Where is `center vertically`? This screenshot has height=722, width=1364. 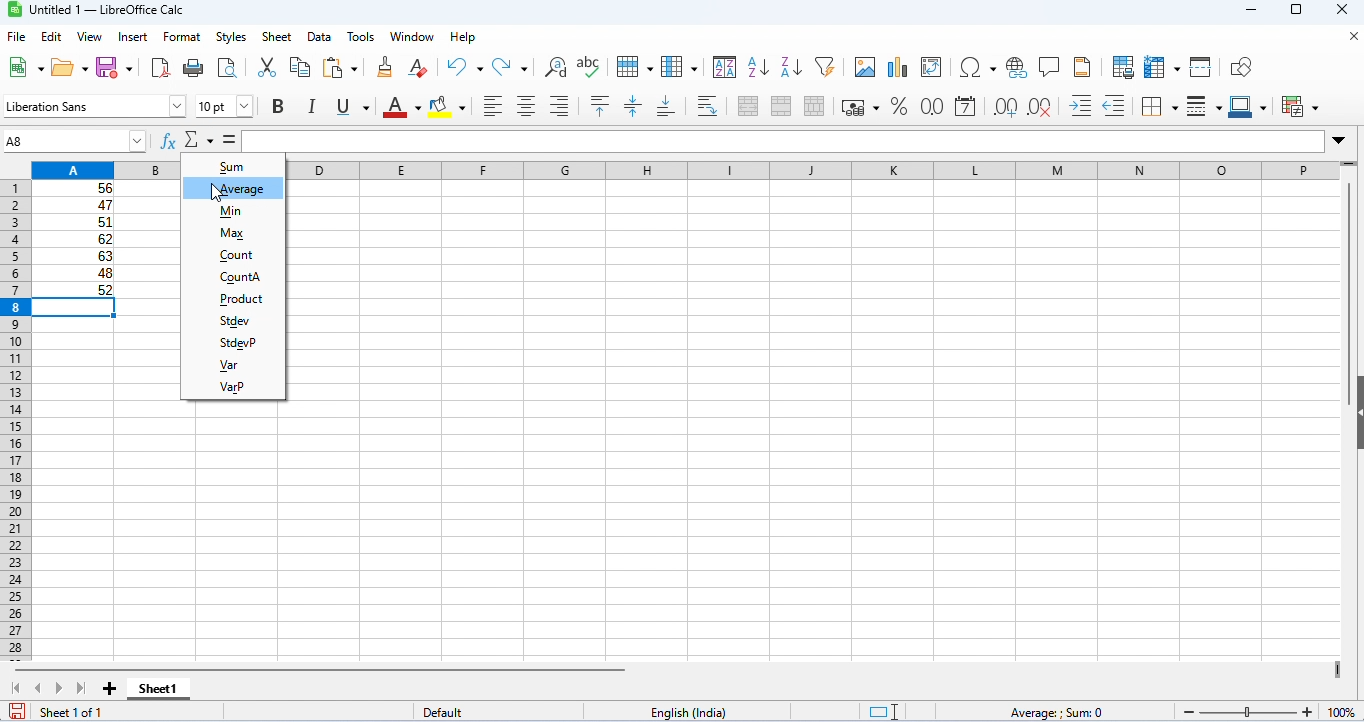
center vertically is located at coordinates (632, 106).